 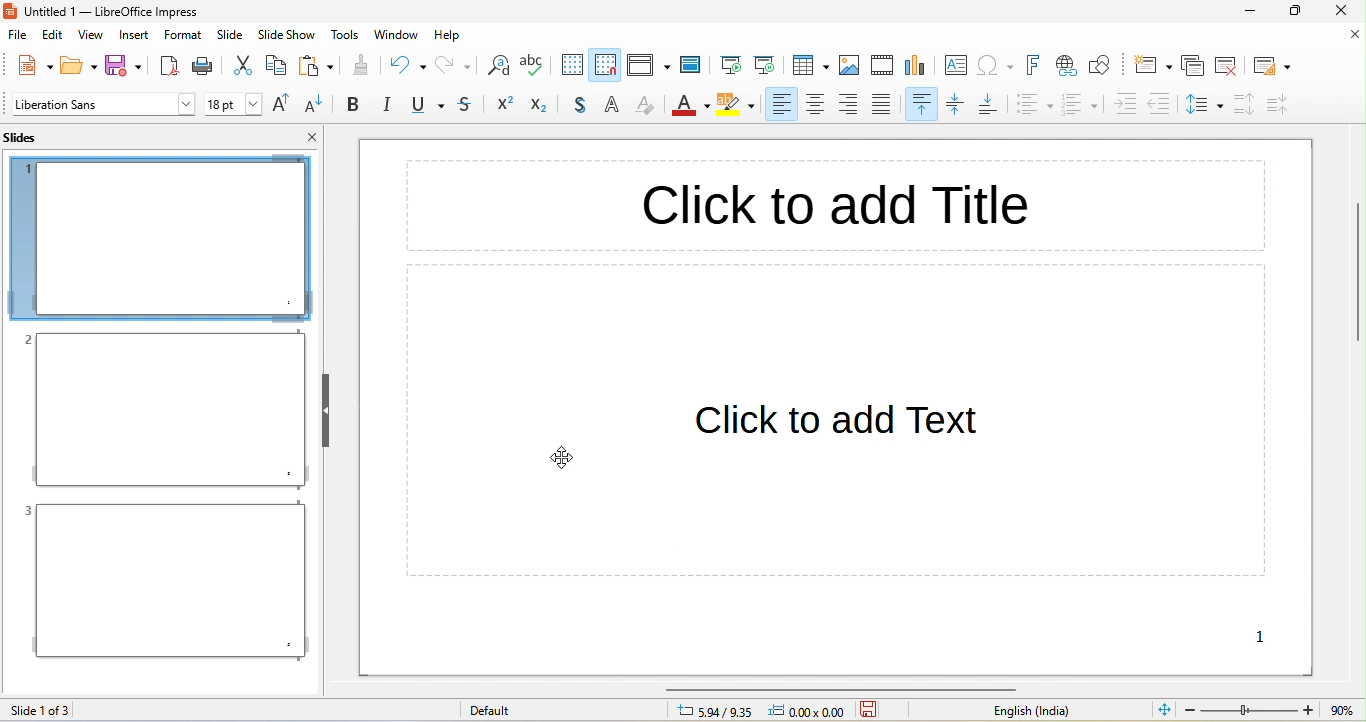 I want to click on title, so click(x=128, y=12).